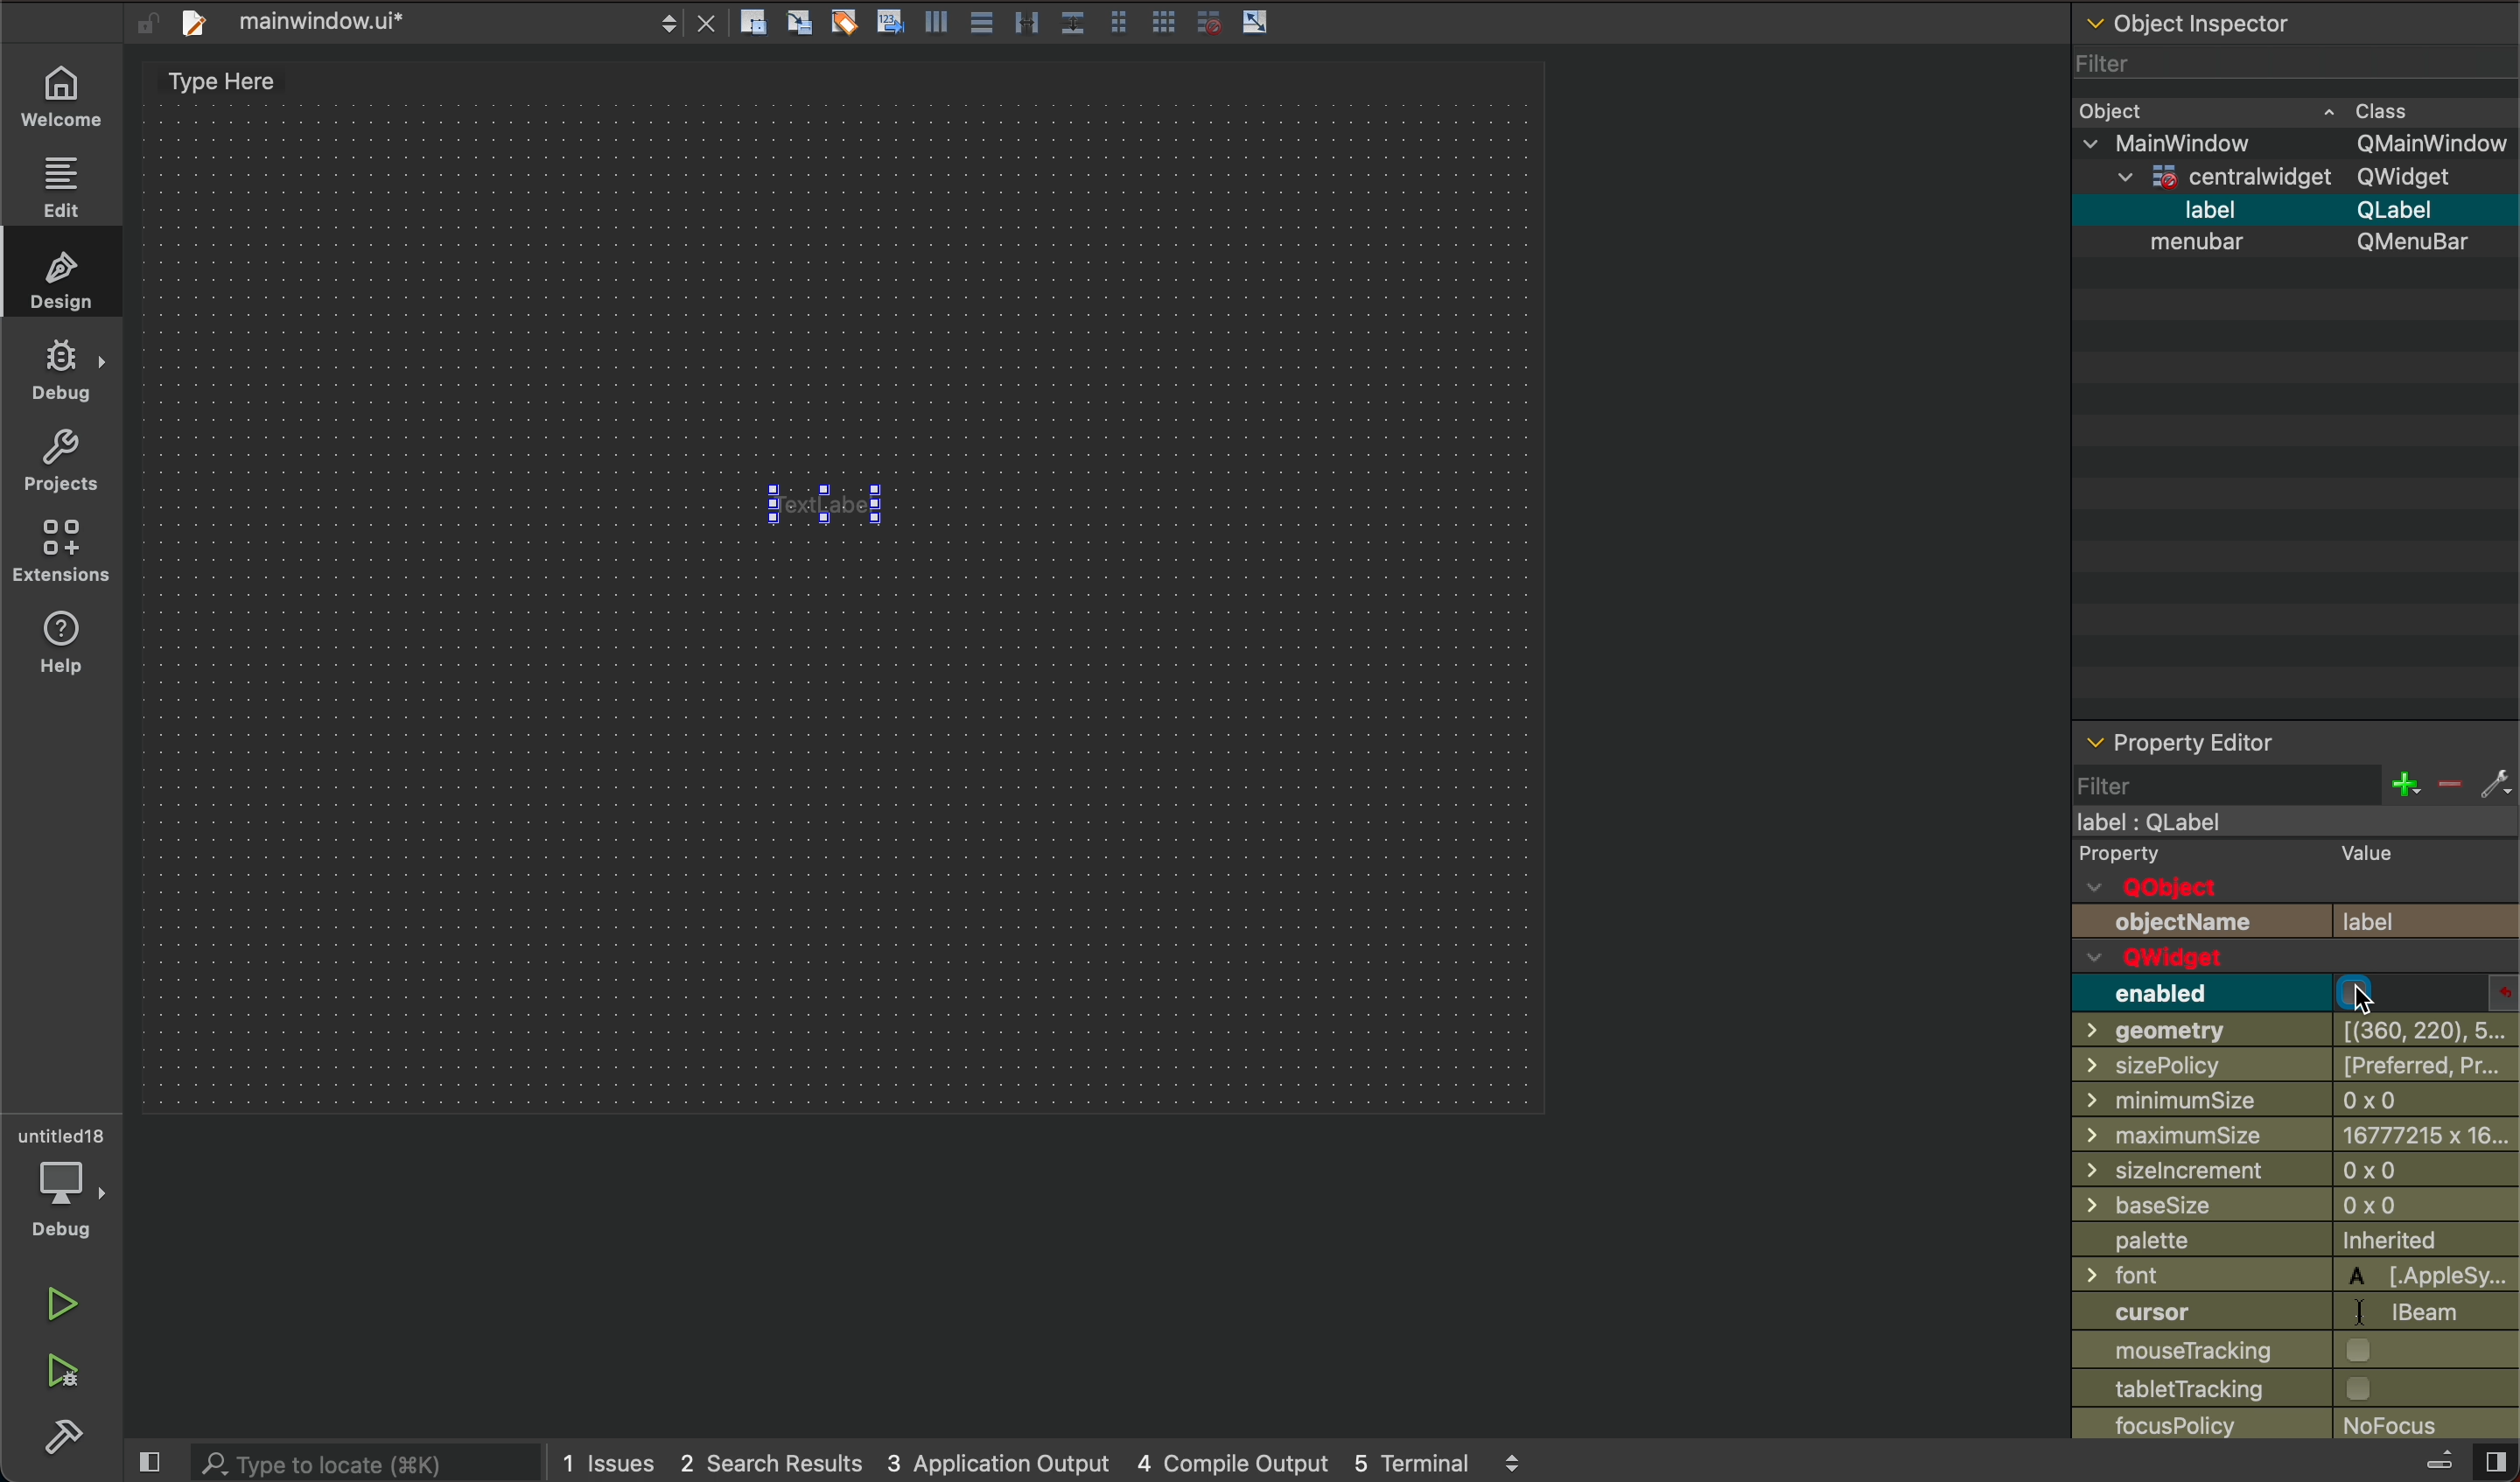  Describe the element at coordinates (65, 281) in the screenshot. I see `design` at that location.